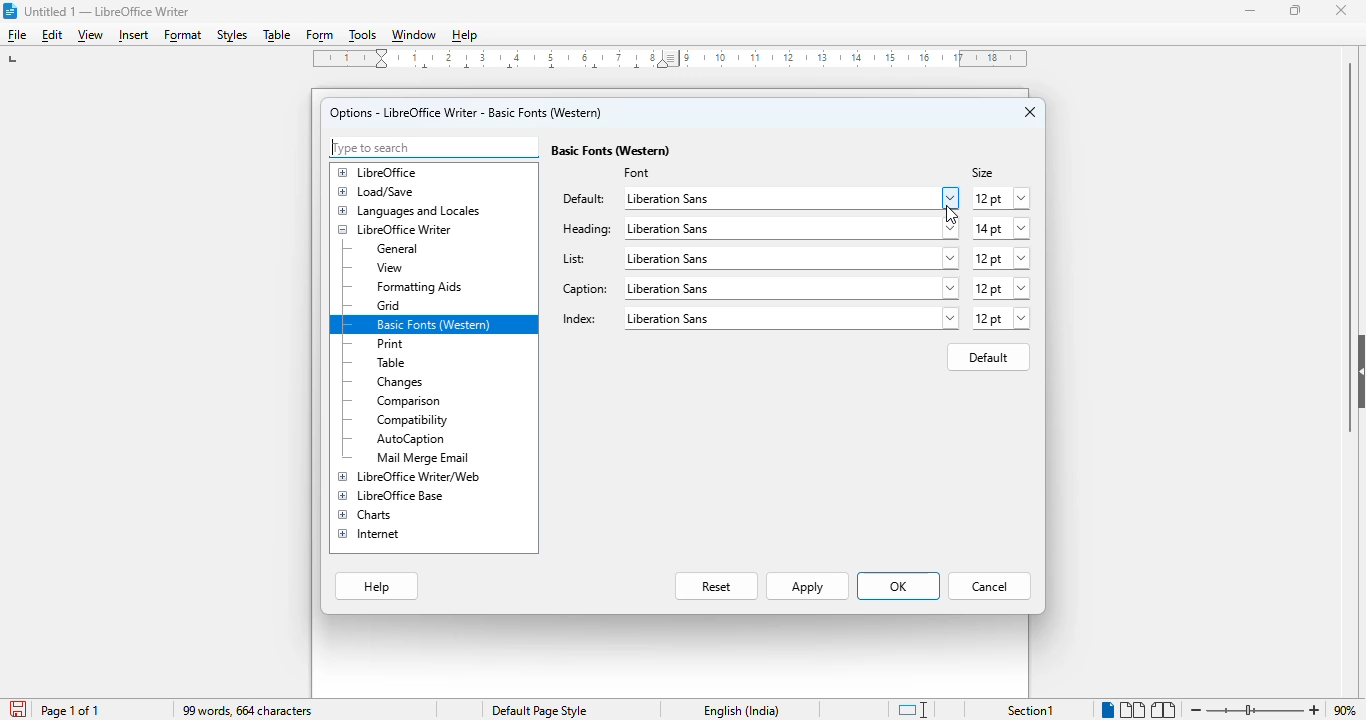 The image size is (1366, 720). I want to click on LibreOffice Writer, so click(395, 230).